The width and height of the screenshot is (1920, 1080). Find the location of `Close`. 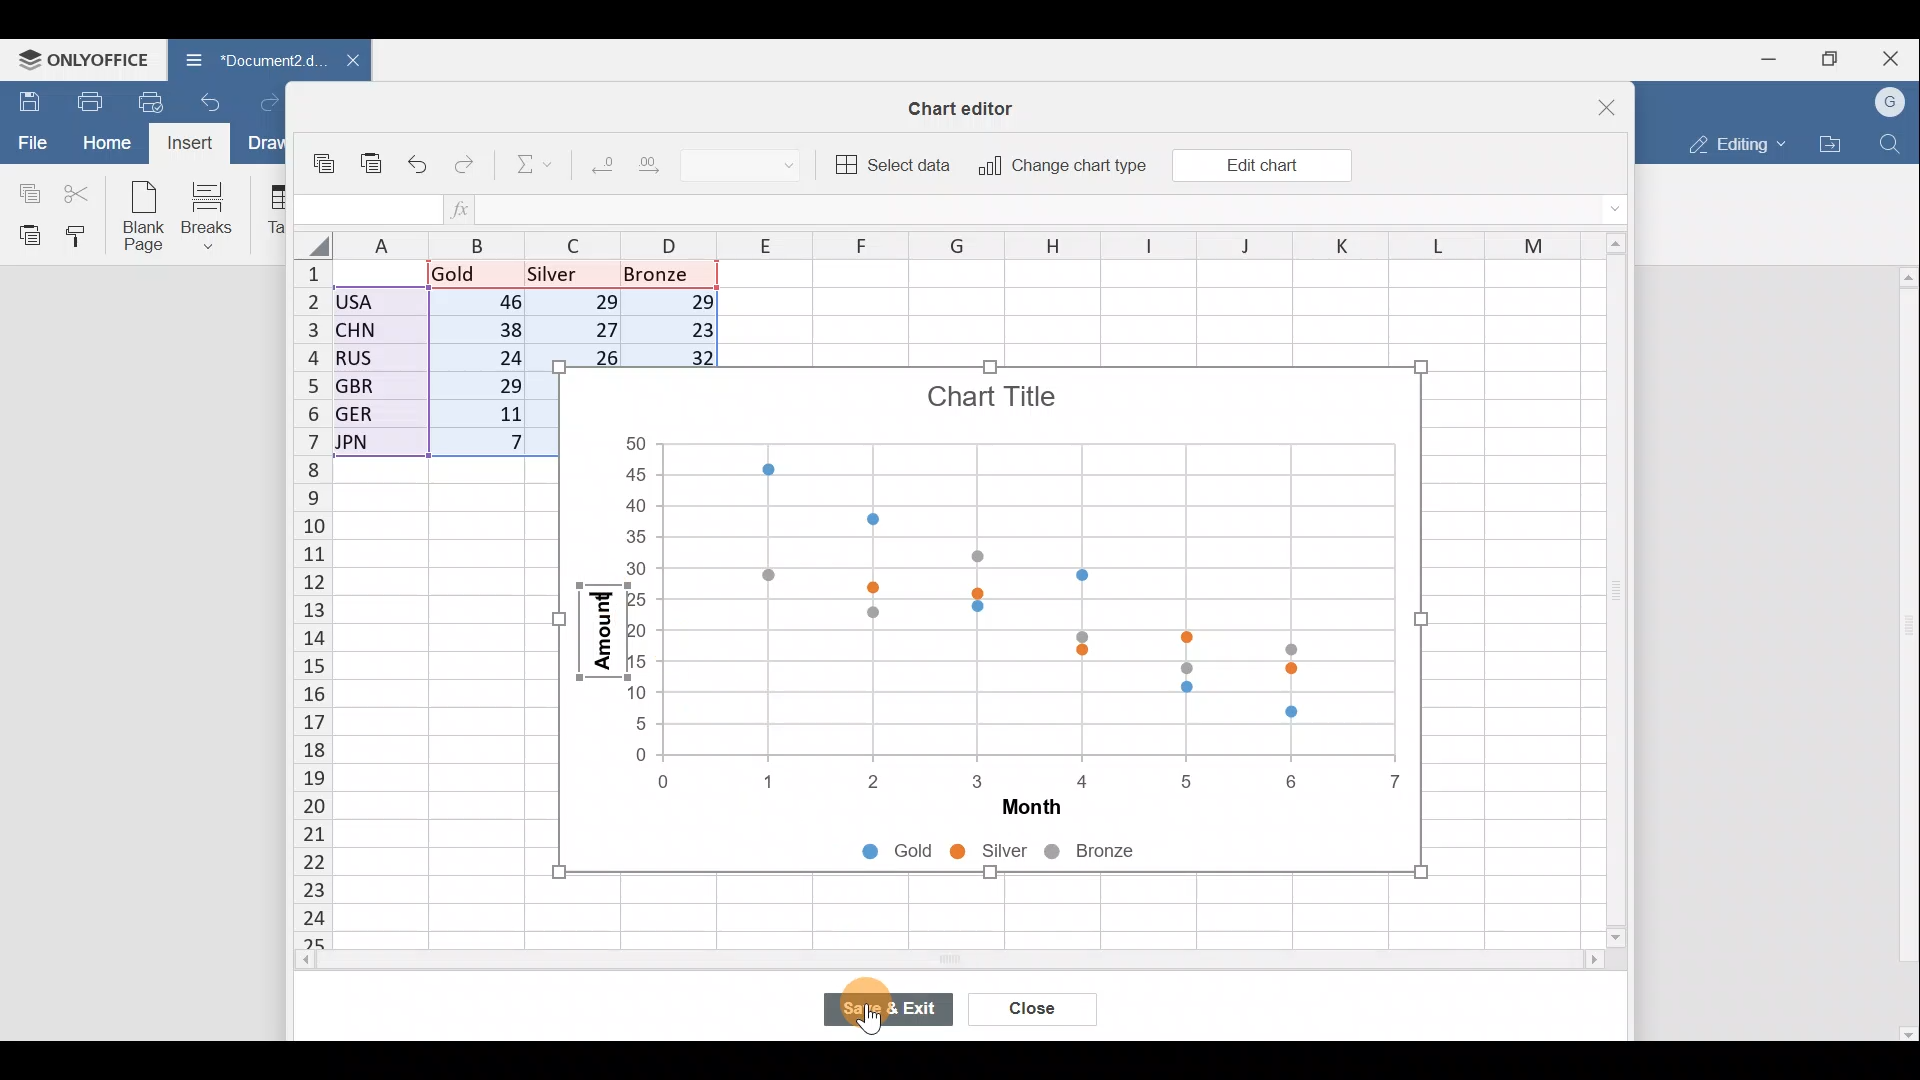

Close is located at coordinates (1594, 100).